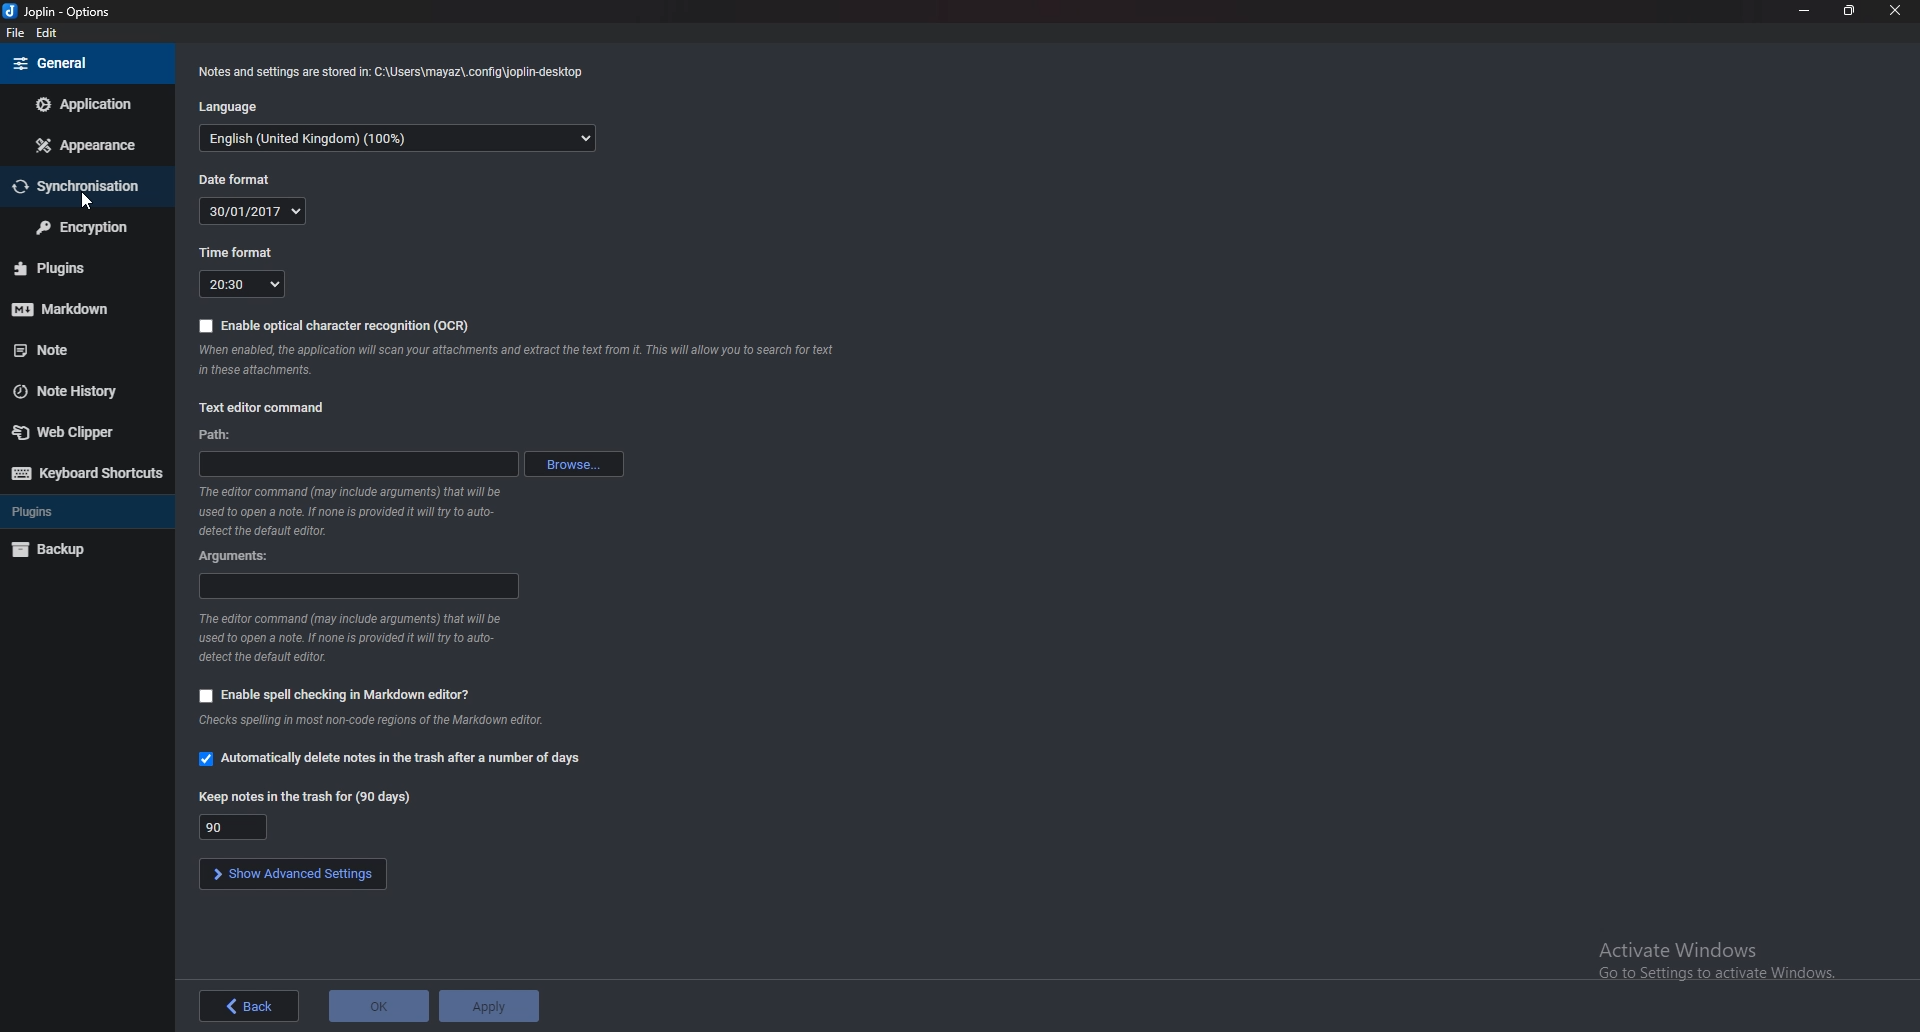 This screenshot has width=1920, height=1032. What do you see at coordinates (255, 211) in the screenshot?
I see `date` at bounding box center [255, 211].